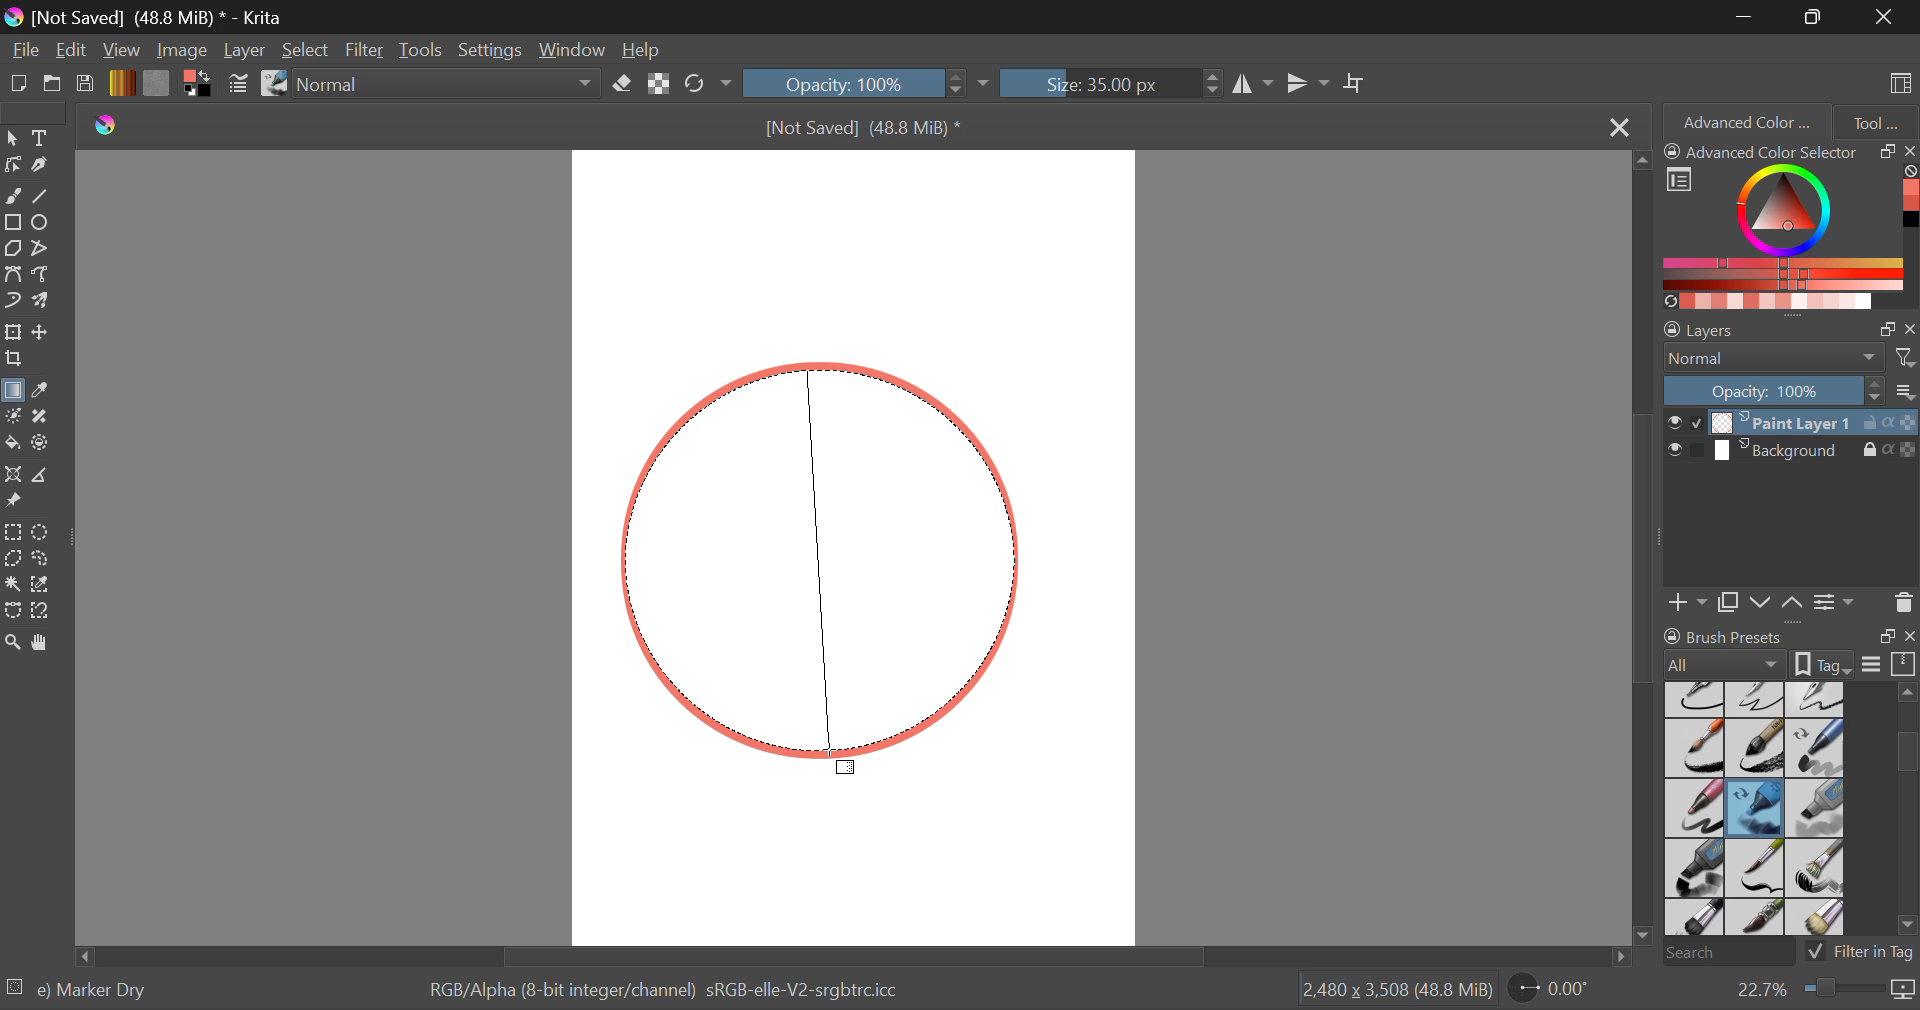 The height and width of the screenshot is (1010, 1920). Describe the element at coordinates (12, 531) in the screenshot. I see `Rectangle Selection Tool` at that location.